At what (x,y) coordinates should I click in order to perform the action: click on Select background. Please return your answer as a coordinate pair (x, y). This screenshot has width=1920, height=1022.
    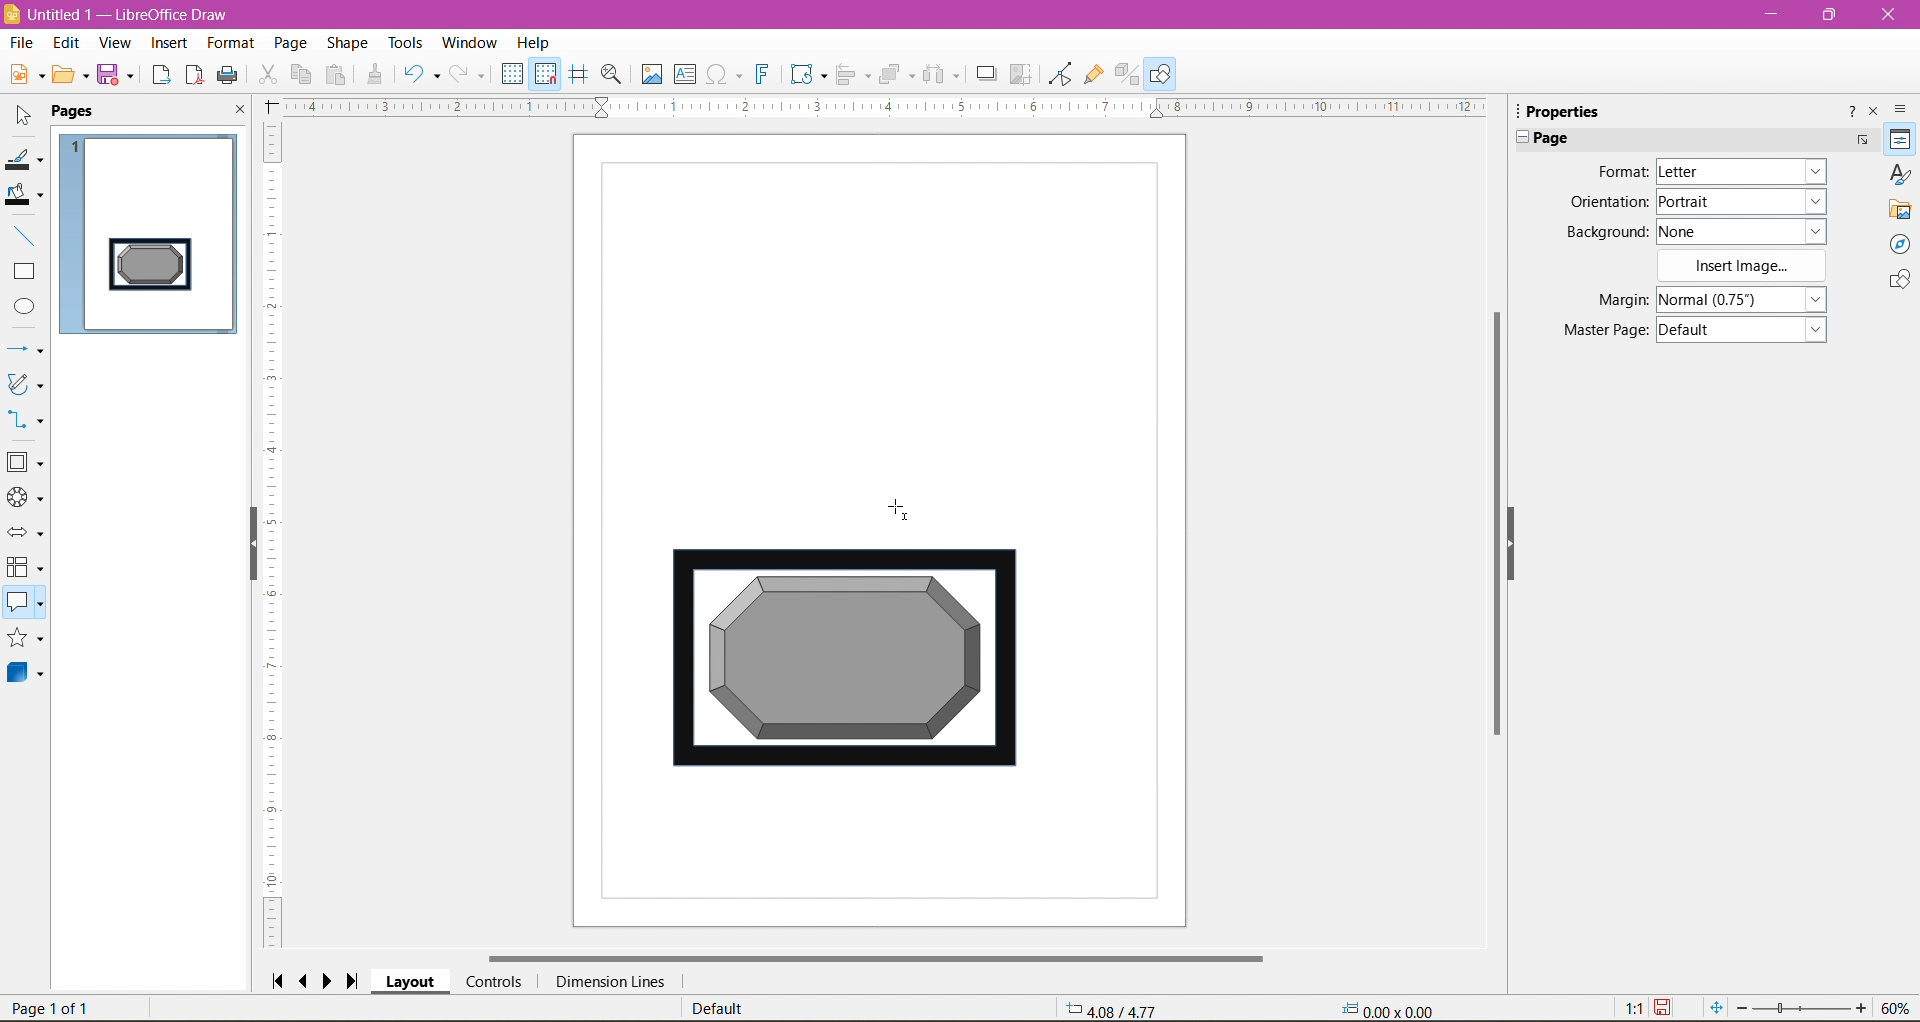
    Looking at the image, I should click on (1753, 231).